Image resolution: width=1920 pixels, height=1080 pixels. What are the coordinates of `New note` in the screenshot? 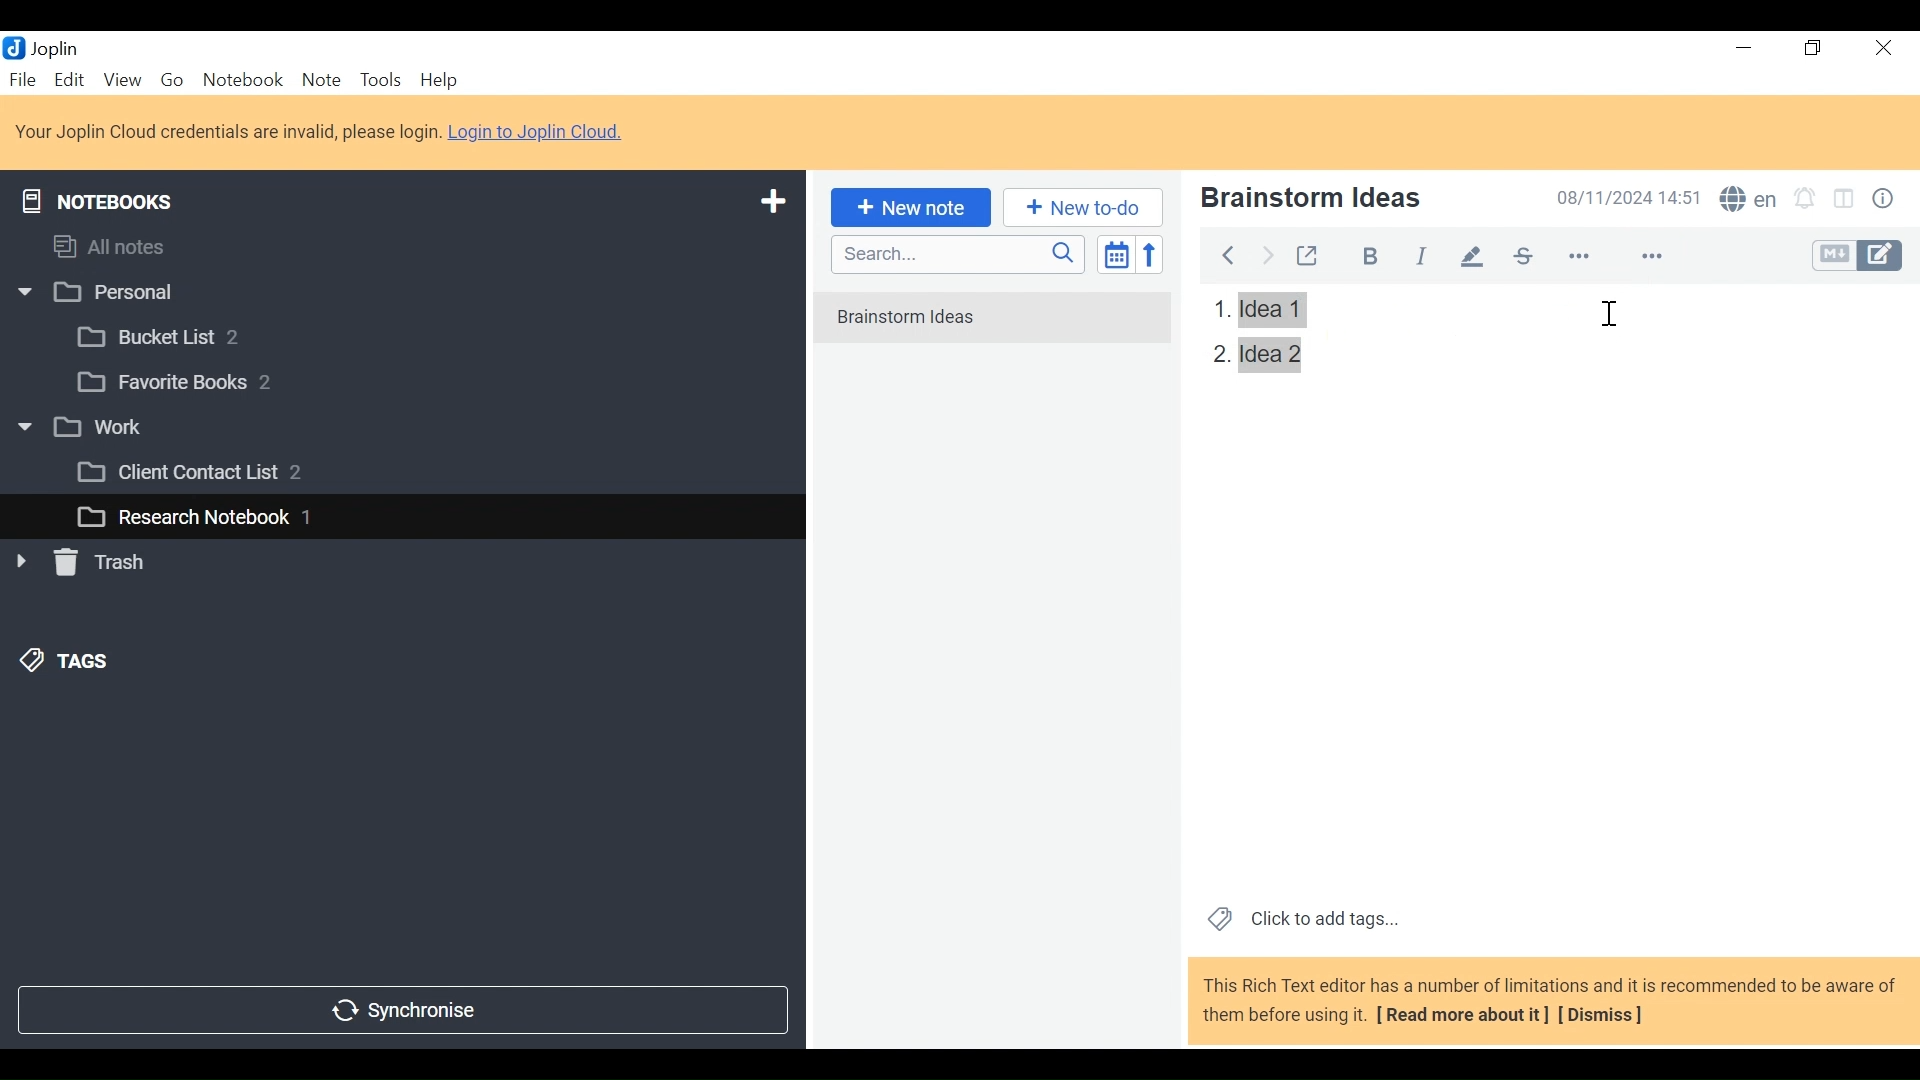 It's located at (907, 206).